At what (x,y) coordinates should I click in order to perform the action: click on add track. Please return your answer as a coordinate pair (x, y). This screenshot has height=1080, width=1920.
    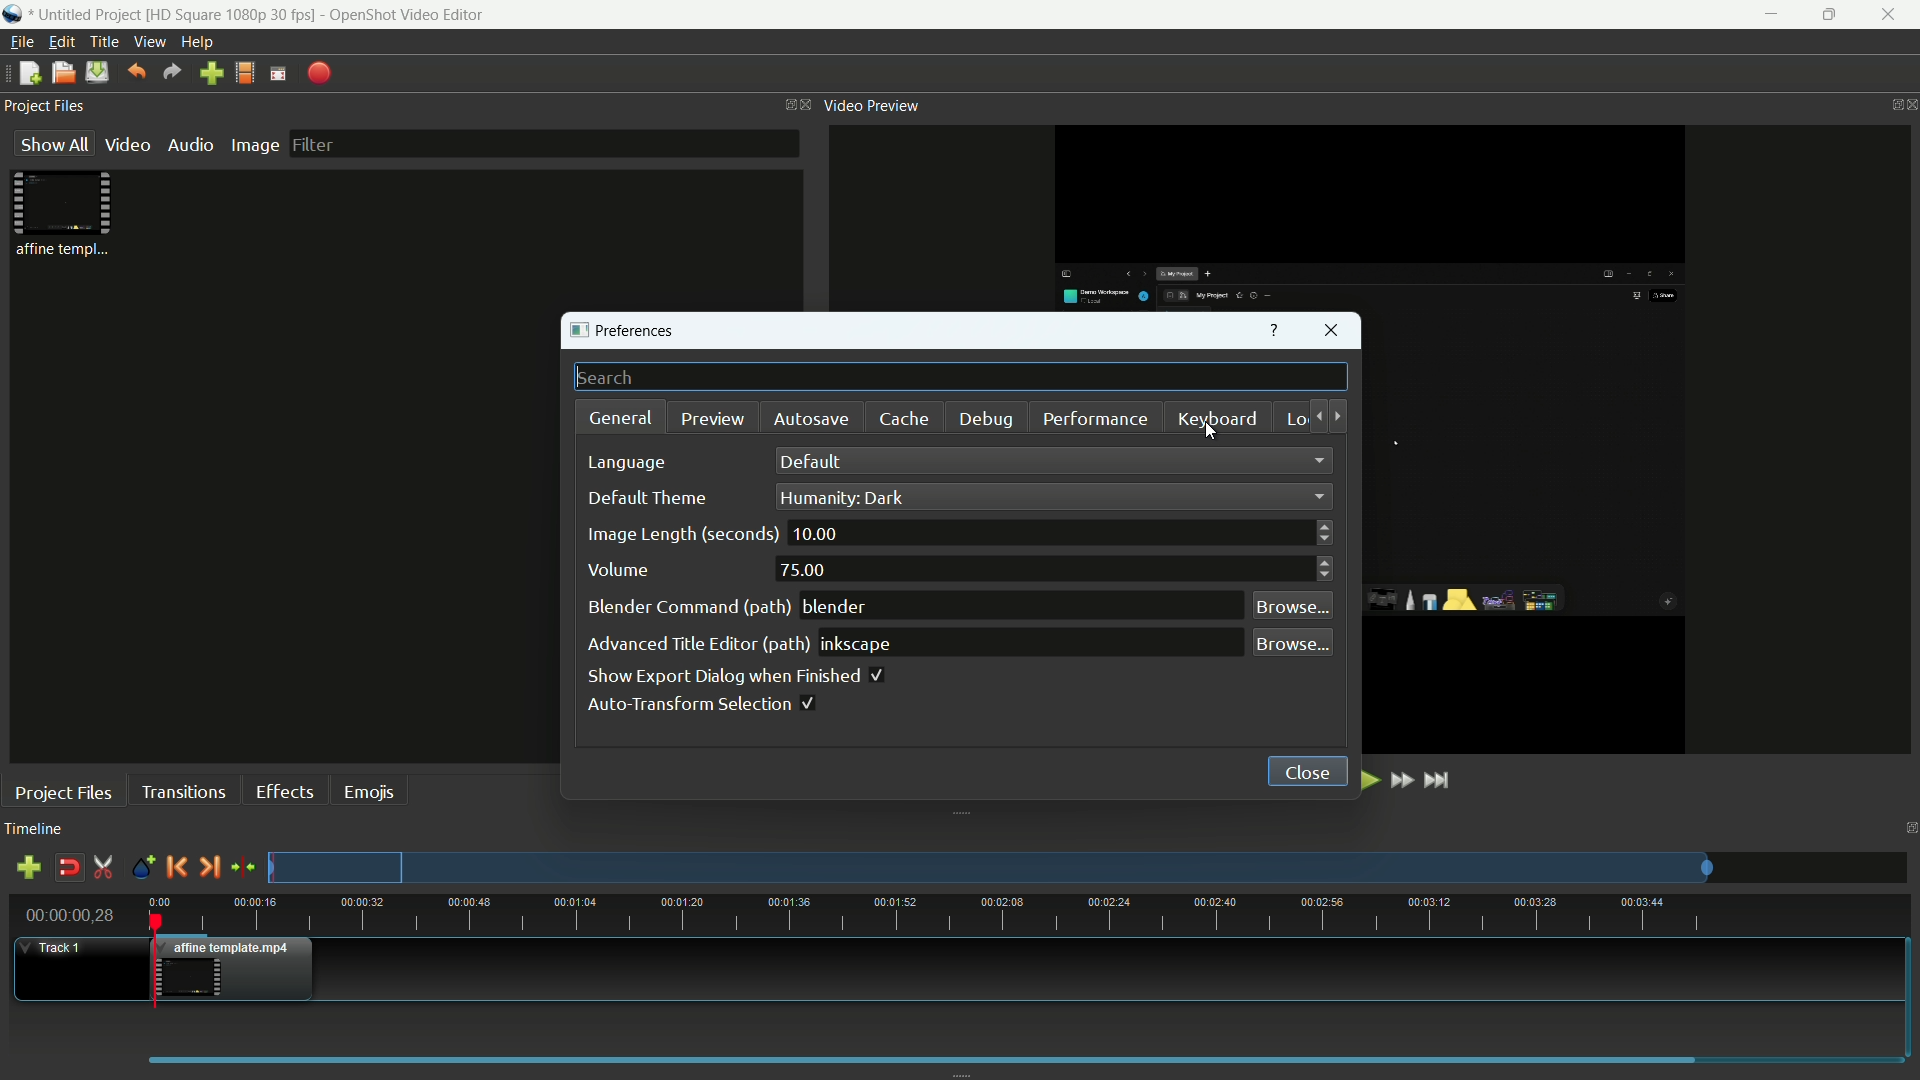
    Looking at the image, I should click on (28, 870).